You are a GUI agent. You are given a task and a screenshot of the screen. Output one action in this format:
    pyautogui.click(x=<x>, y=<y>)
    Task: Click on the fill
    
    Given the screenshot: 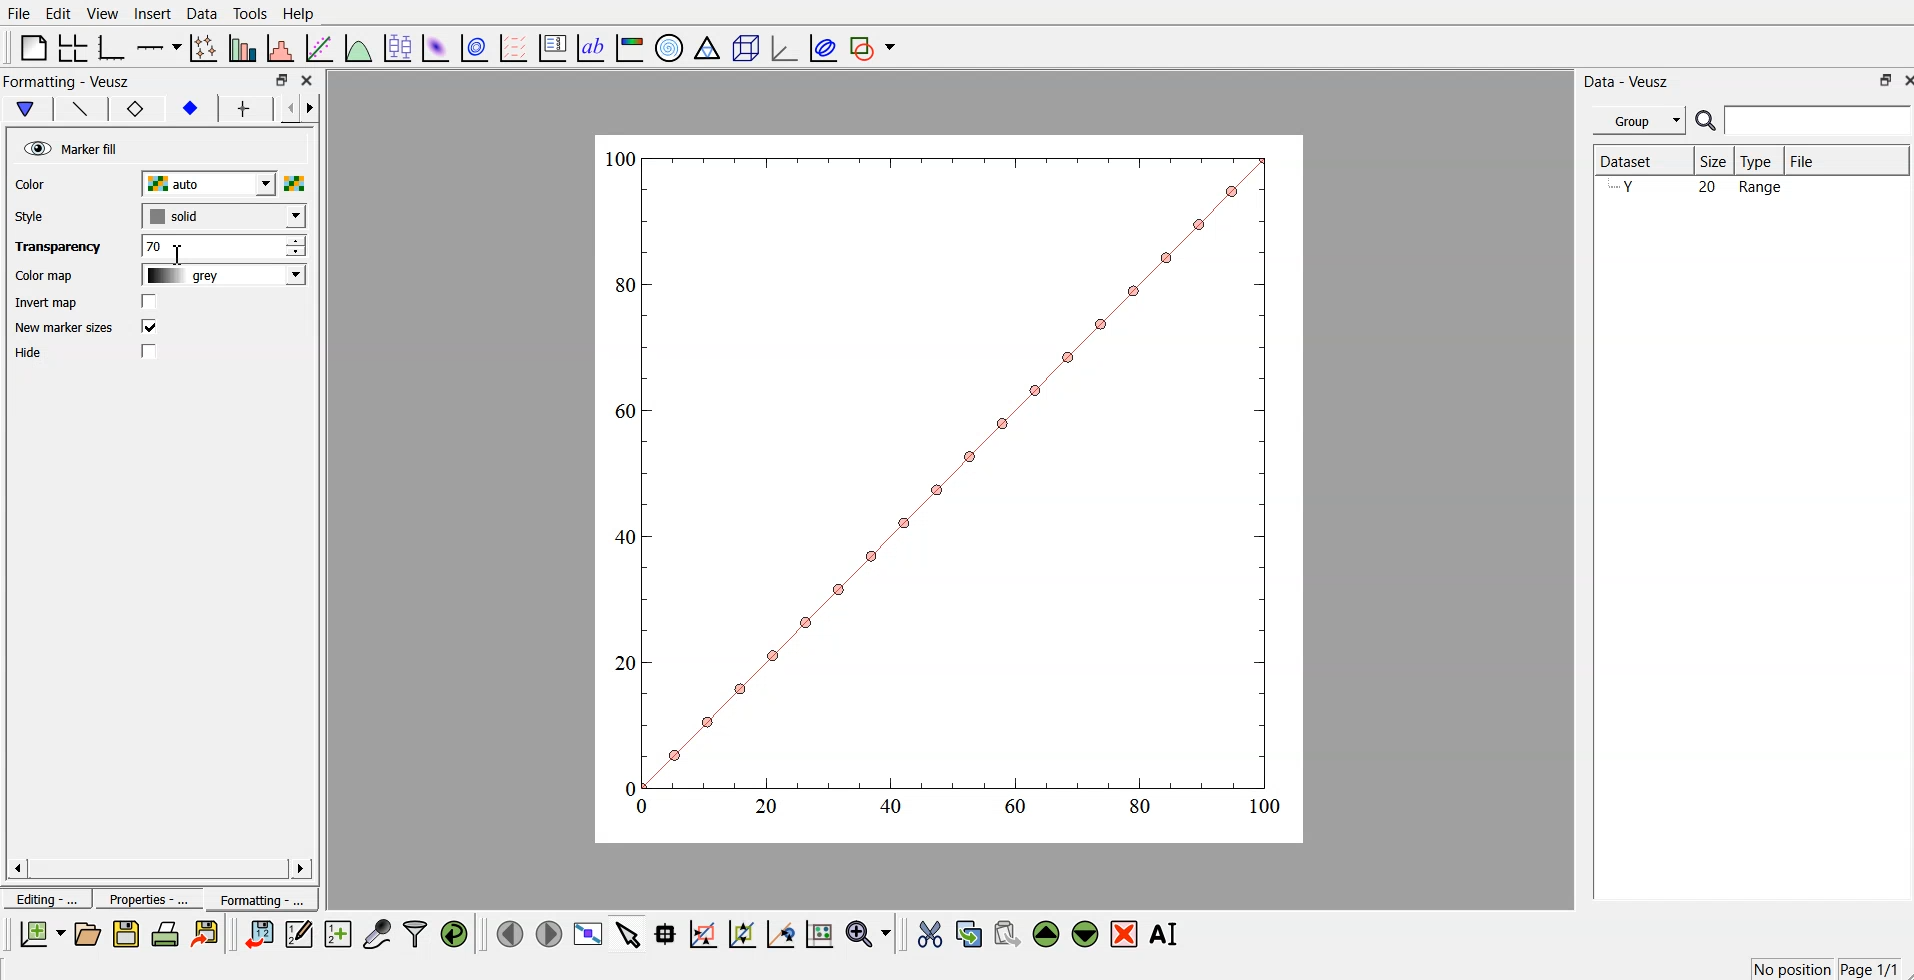 What is the action you would take?
    pyautogui.click(x=189, y=111)
    